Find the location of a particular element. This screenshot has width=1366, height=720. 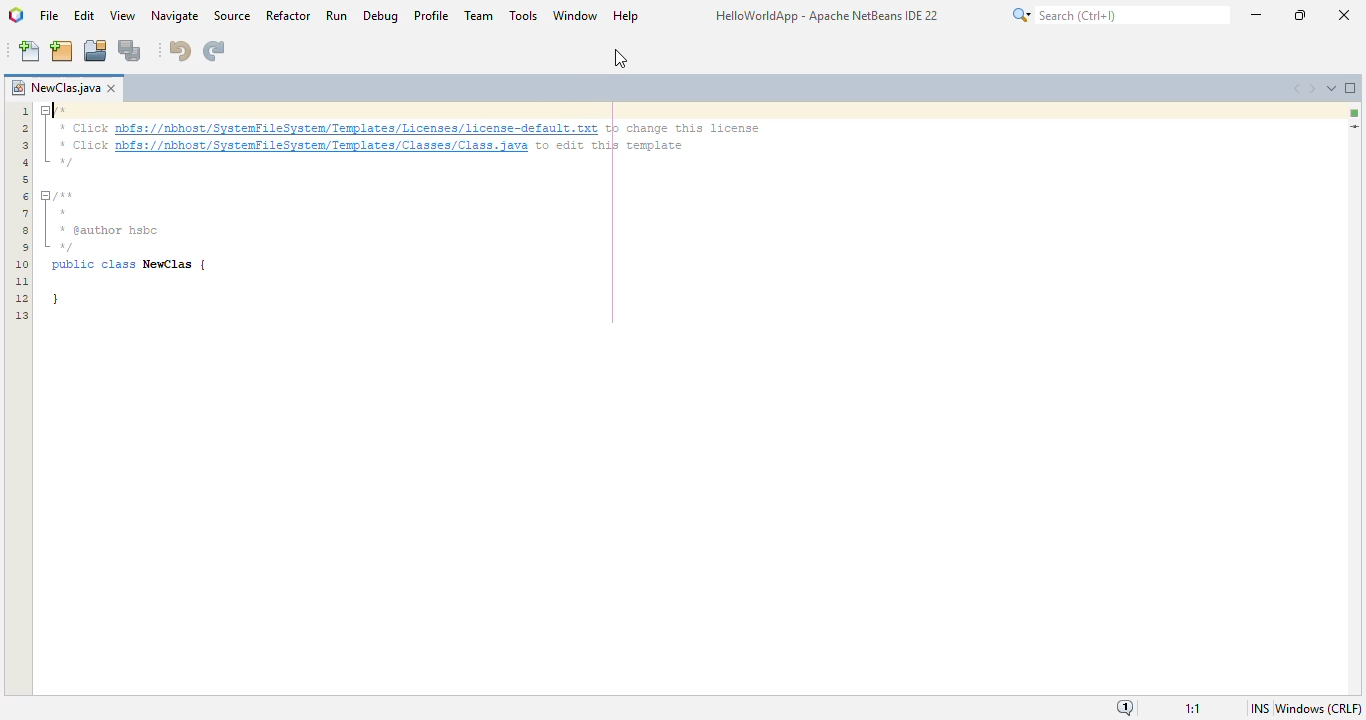

view is located at coordinates (123, 15).